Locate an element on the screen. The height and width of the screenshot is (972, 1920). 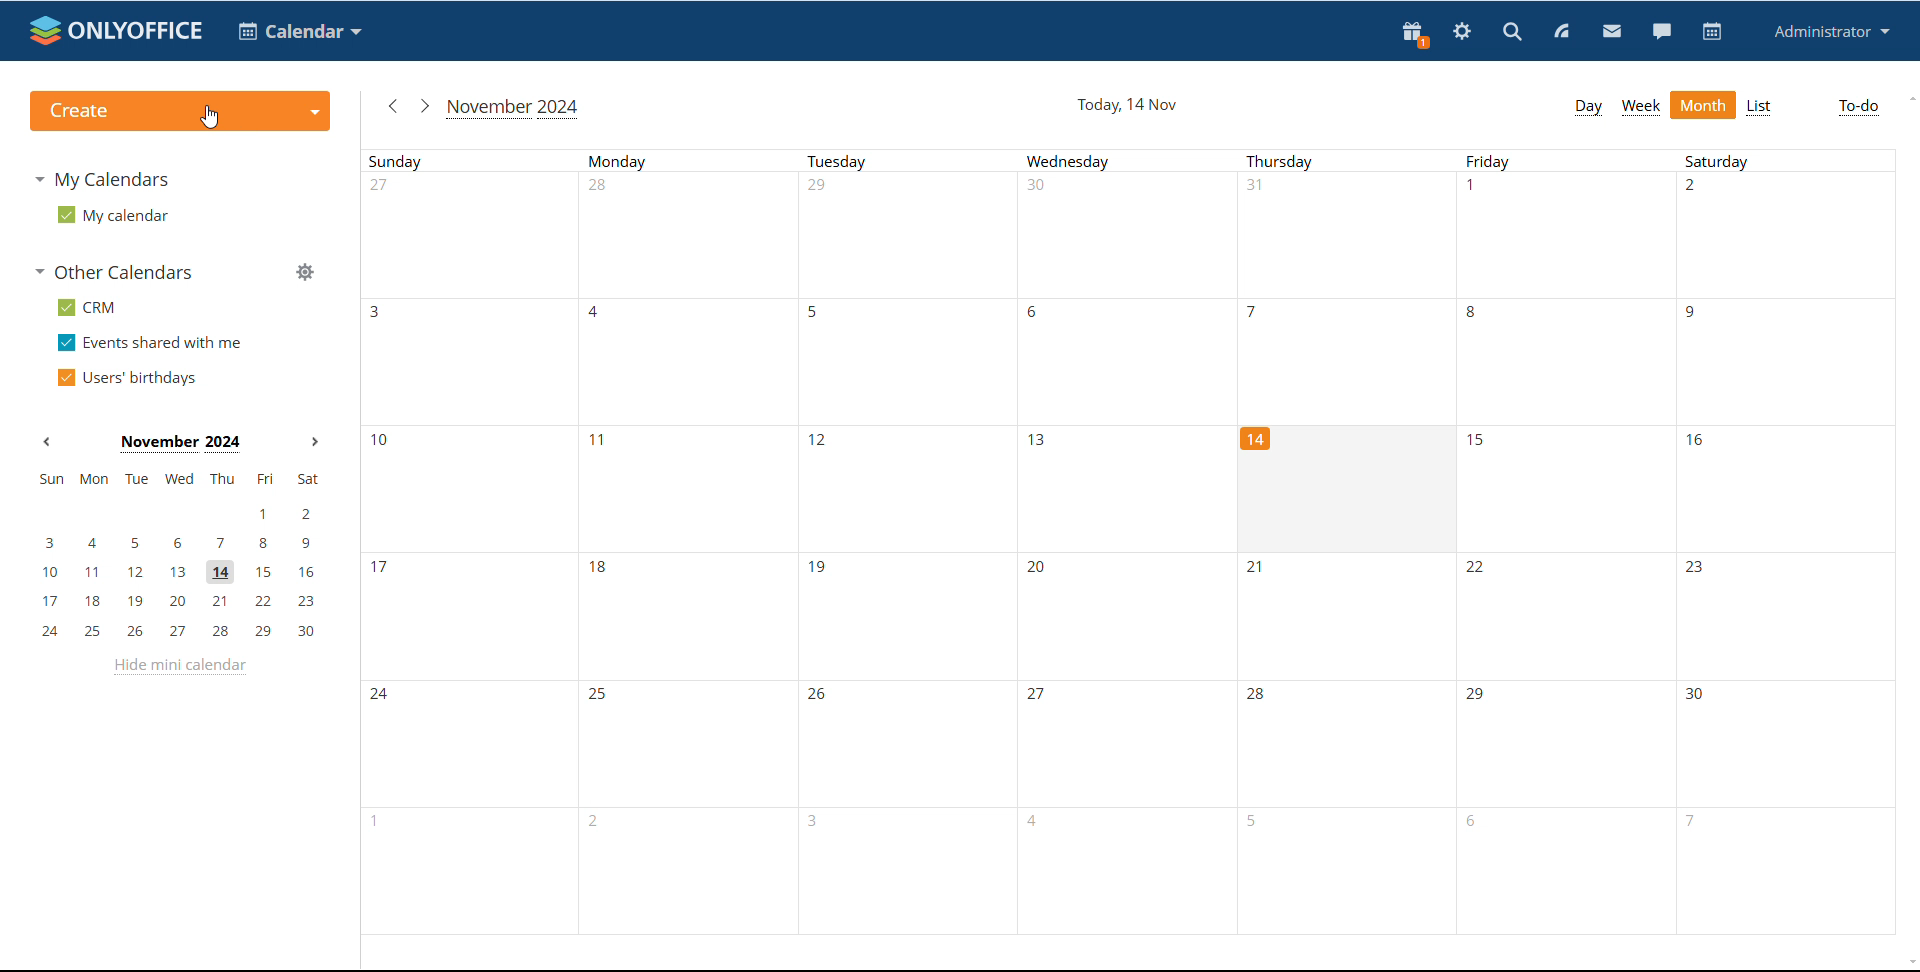
Different dates of the month is located at coordinates (1140, 616).